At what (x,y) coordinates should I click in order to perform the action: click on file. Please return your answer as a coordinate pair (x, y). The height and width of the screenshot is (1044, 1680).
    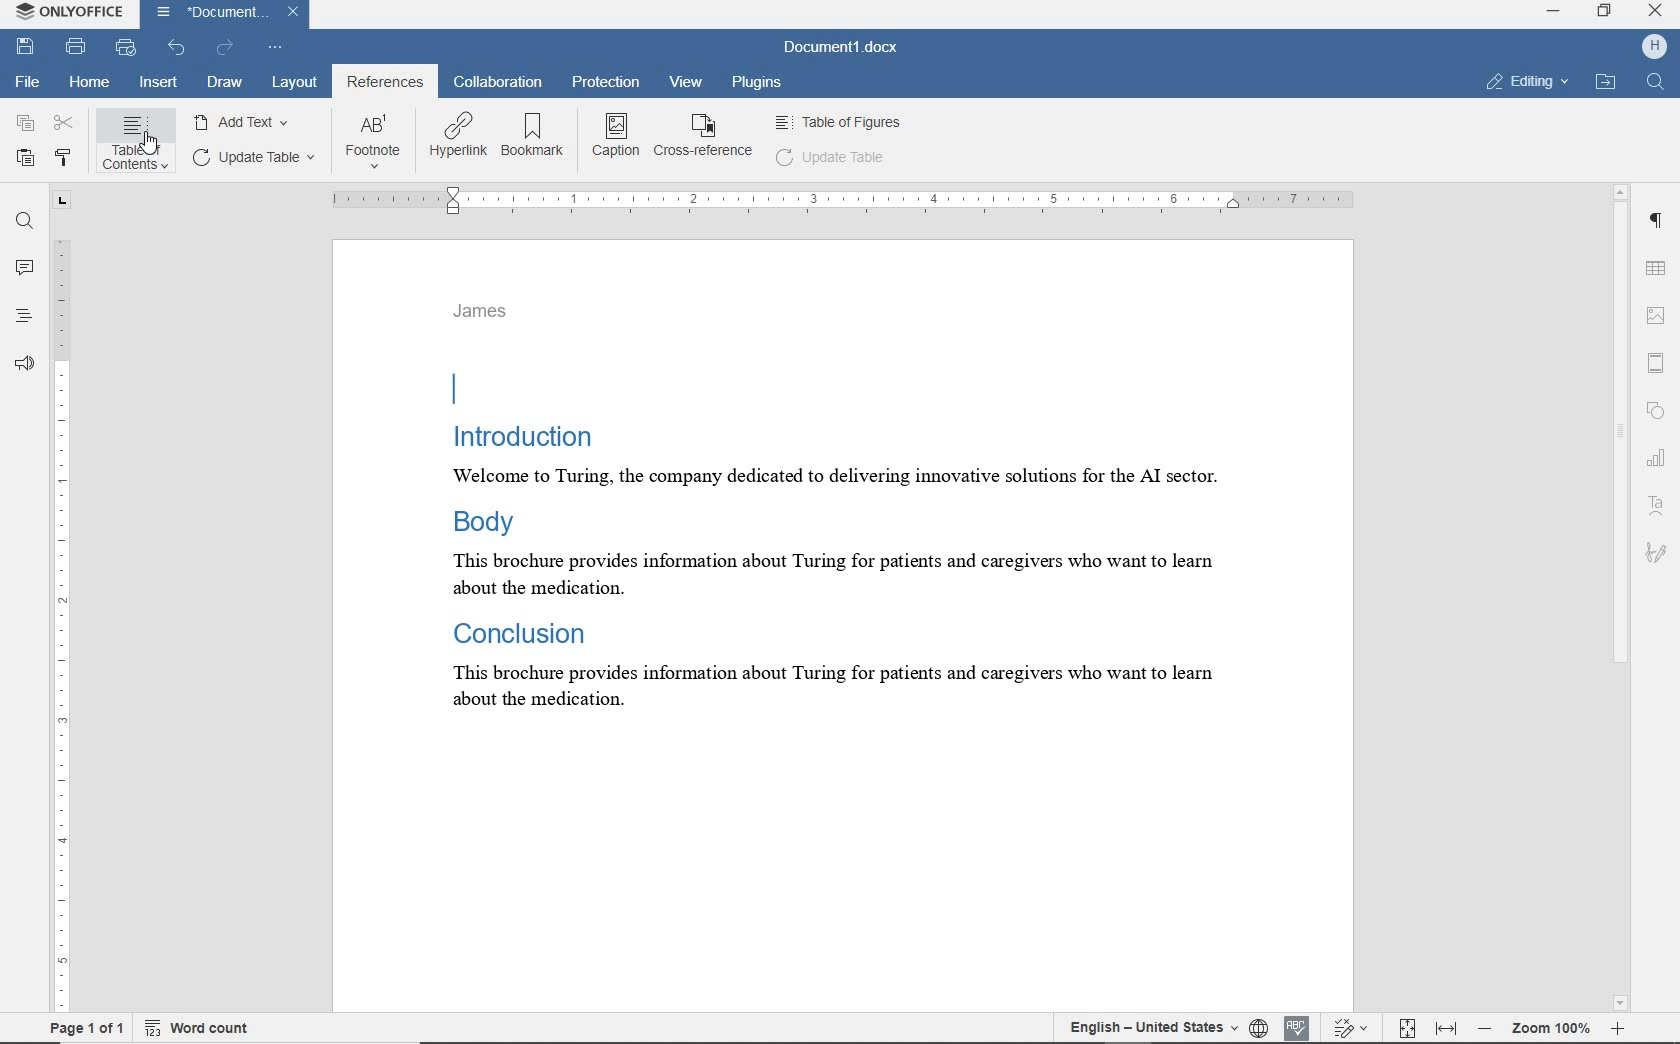
    Looking at the image, I should click on (26, 81).